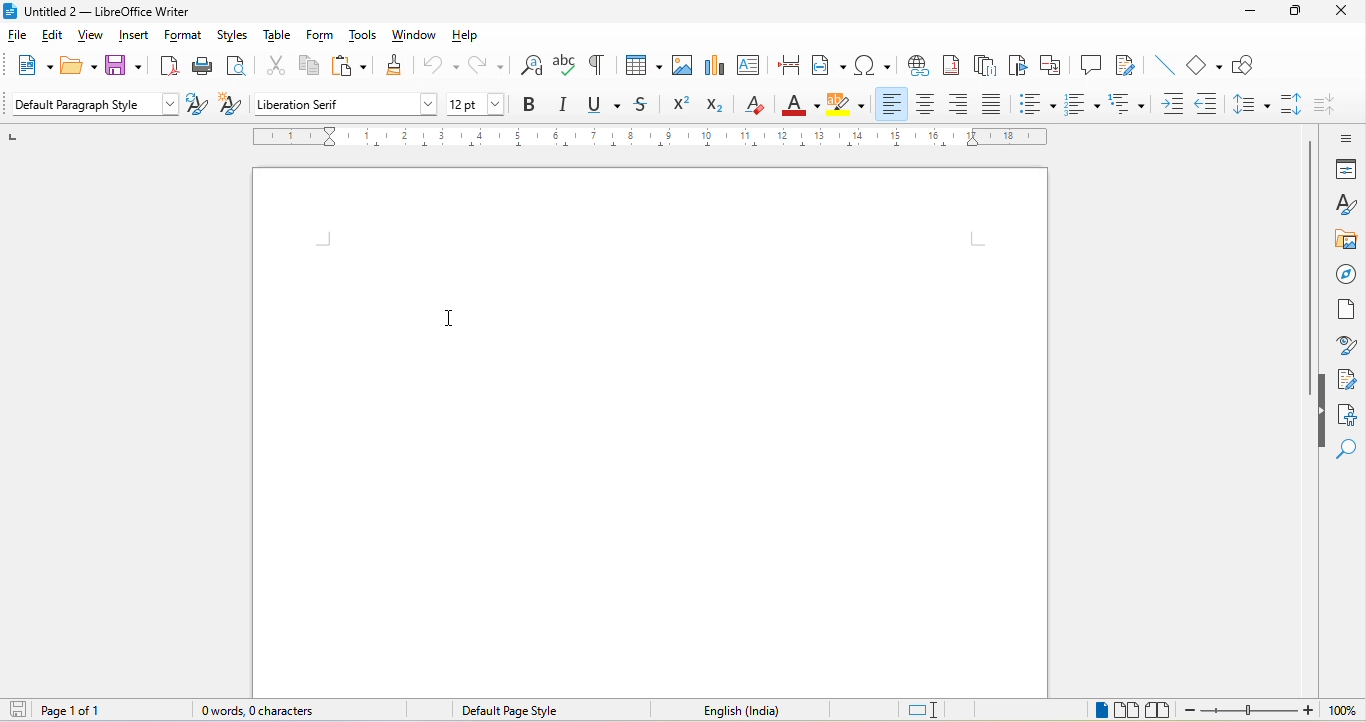  Describe the element at coordinates (415, 36) in the screenshot. I see `window` at that location.